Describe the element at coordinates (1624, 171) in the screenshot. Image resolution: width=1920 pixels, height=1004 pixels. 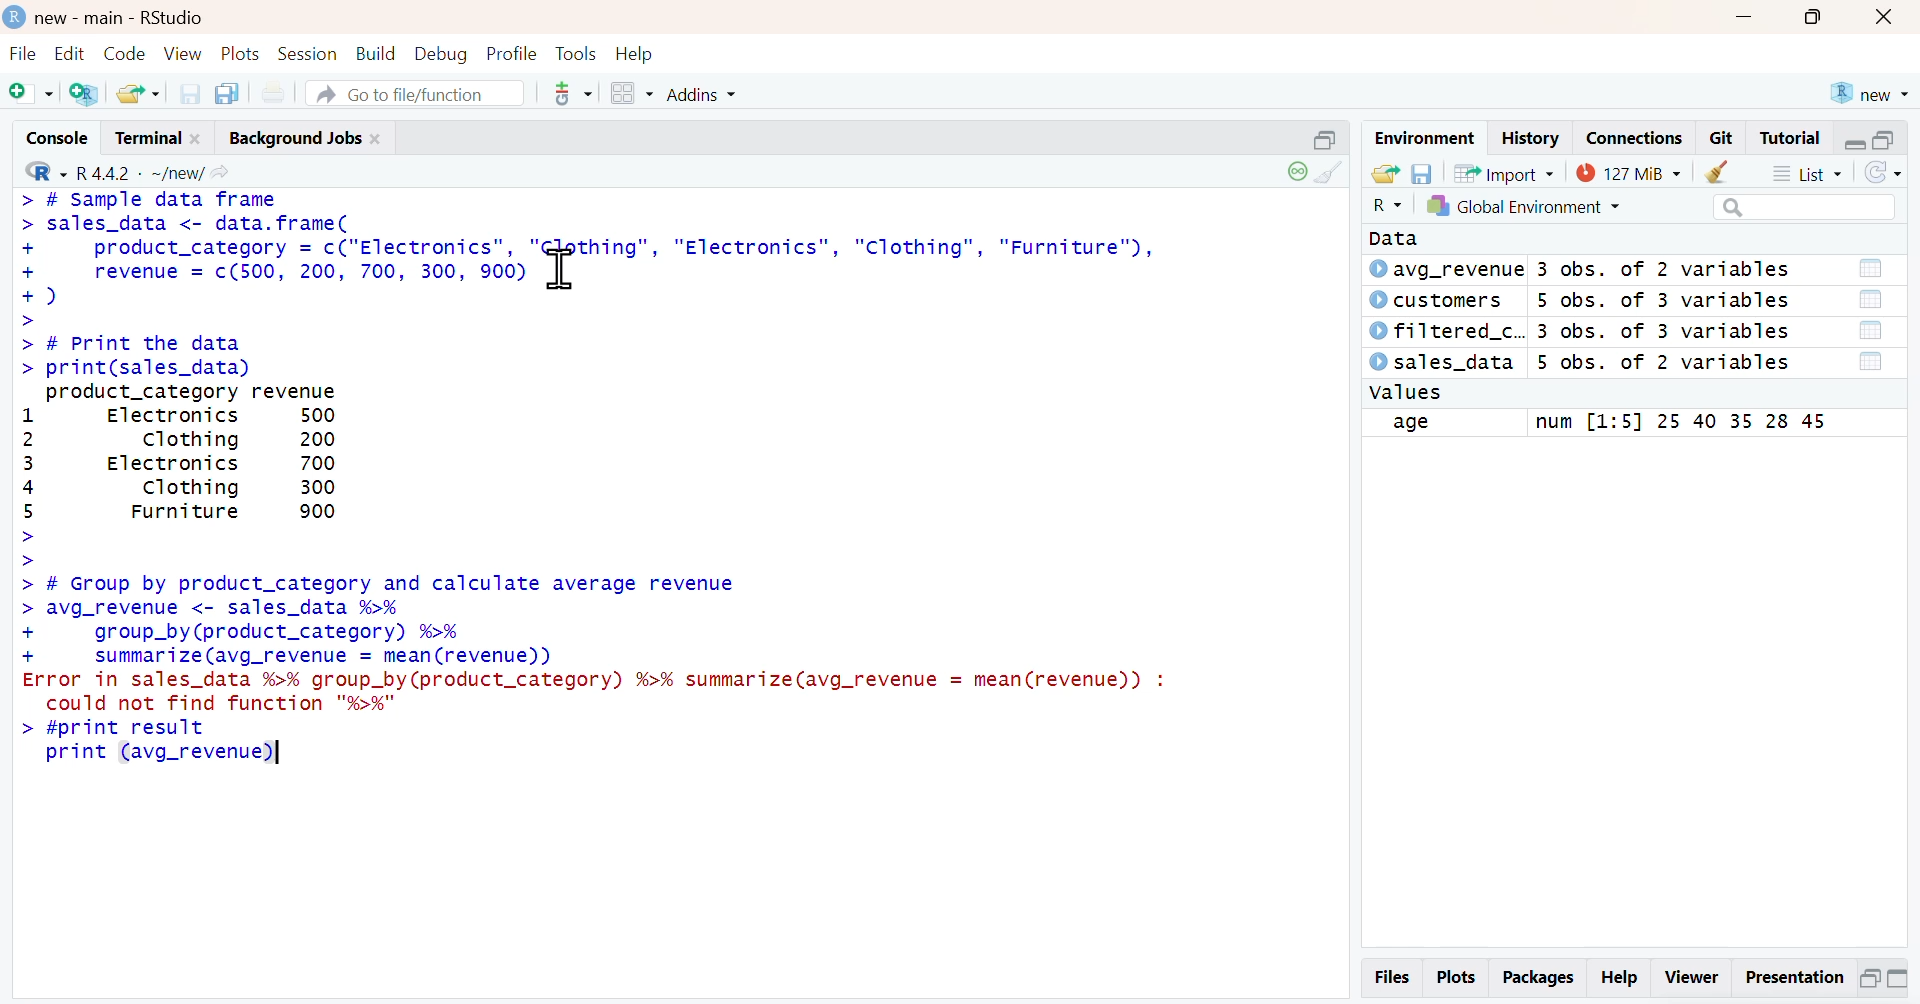
I see `Memory usage - 24 Mib` at that location.